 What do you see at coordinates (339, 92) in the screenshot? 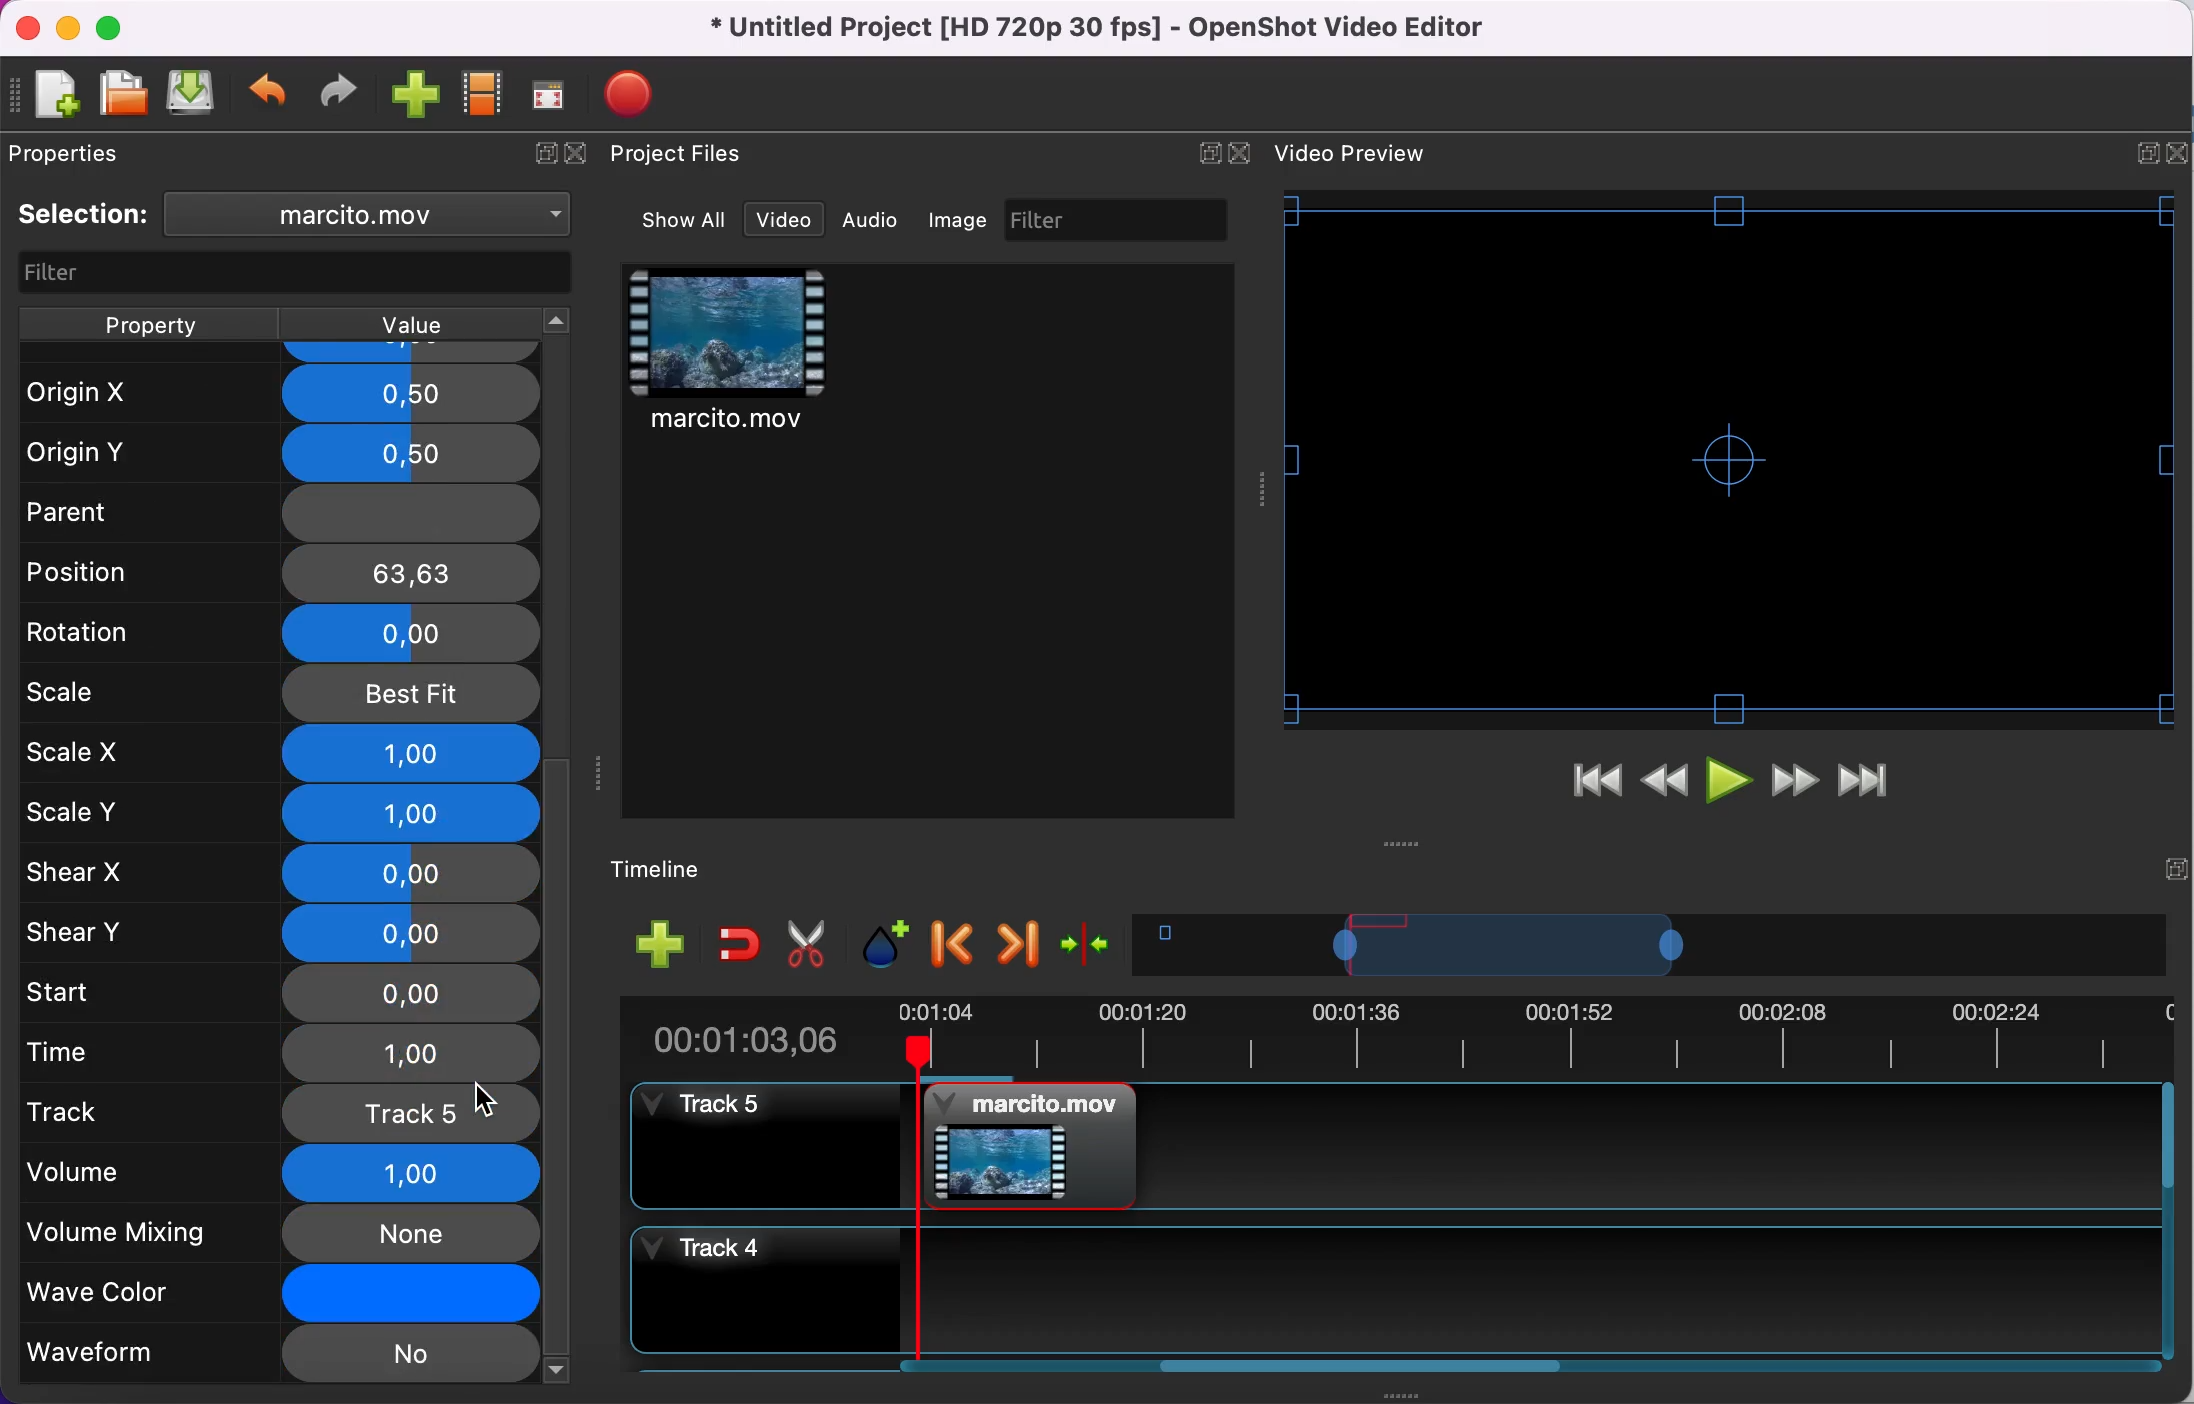
I see `redo` at bounding box center [339, 92].